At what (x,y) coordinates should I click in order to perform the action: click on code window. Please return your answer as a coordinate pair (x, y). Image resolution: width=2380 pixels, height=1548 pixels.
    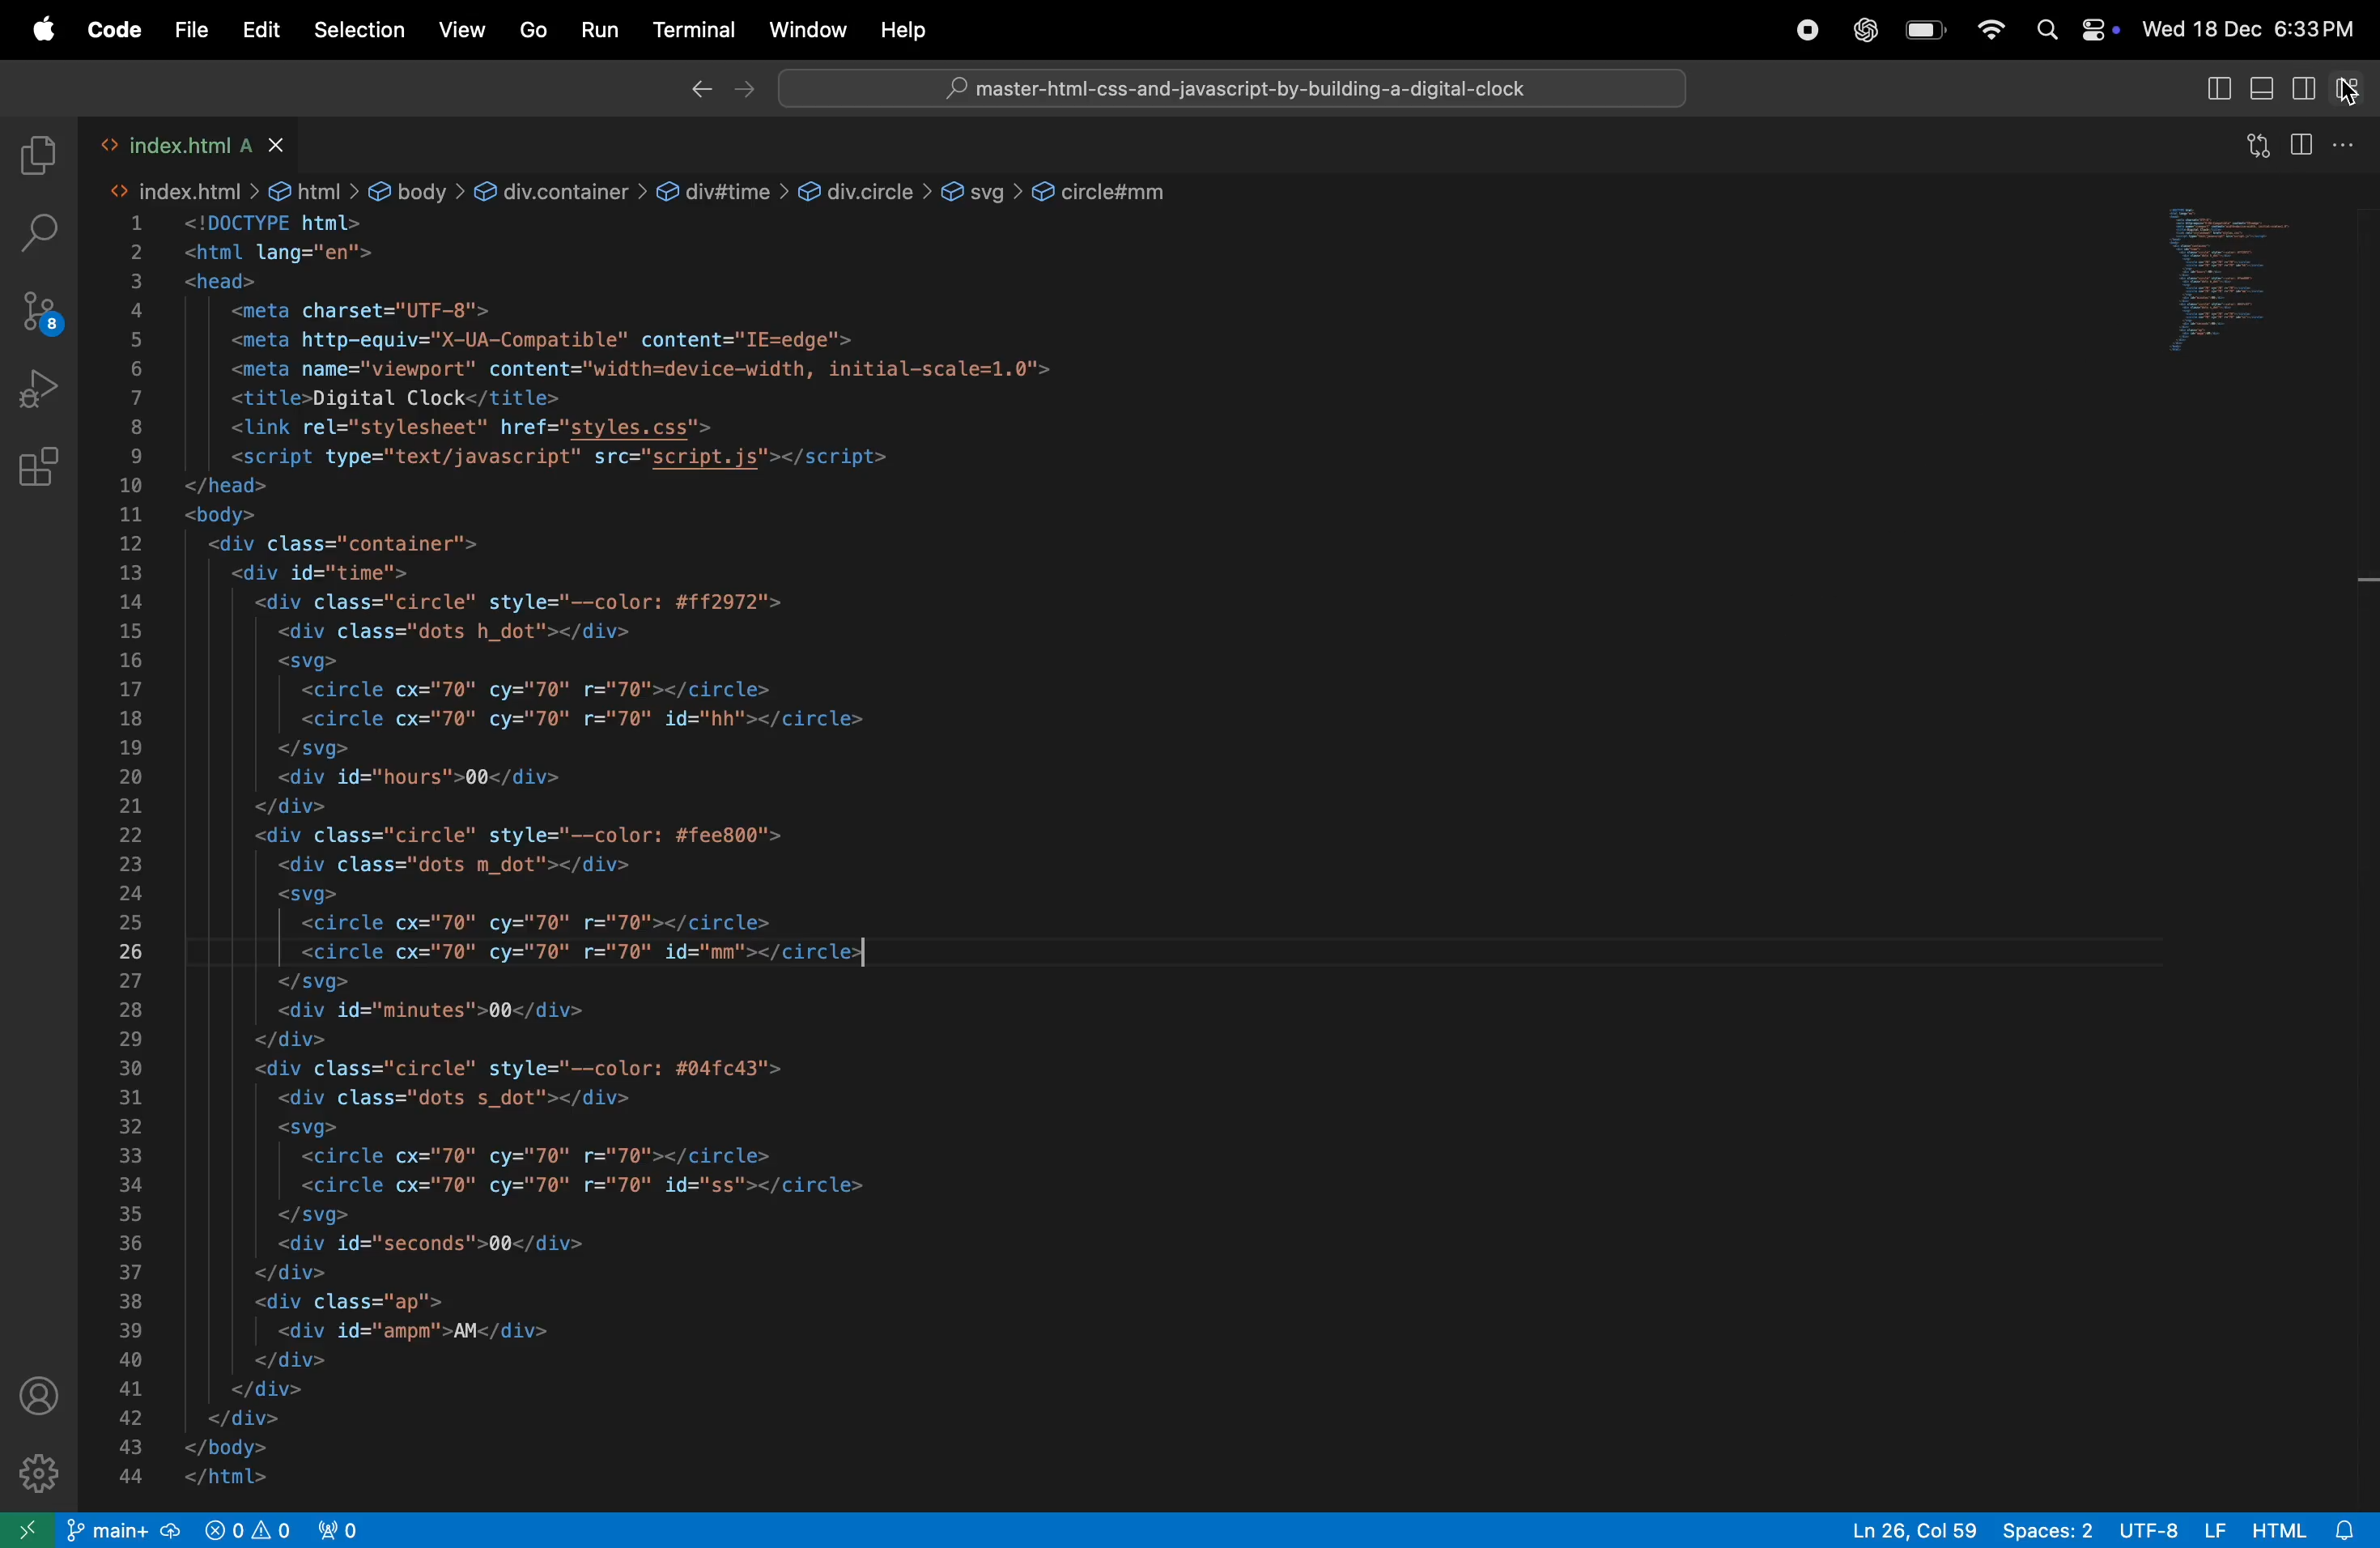
    Looking at the image, I should click on (2255, 278).